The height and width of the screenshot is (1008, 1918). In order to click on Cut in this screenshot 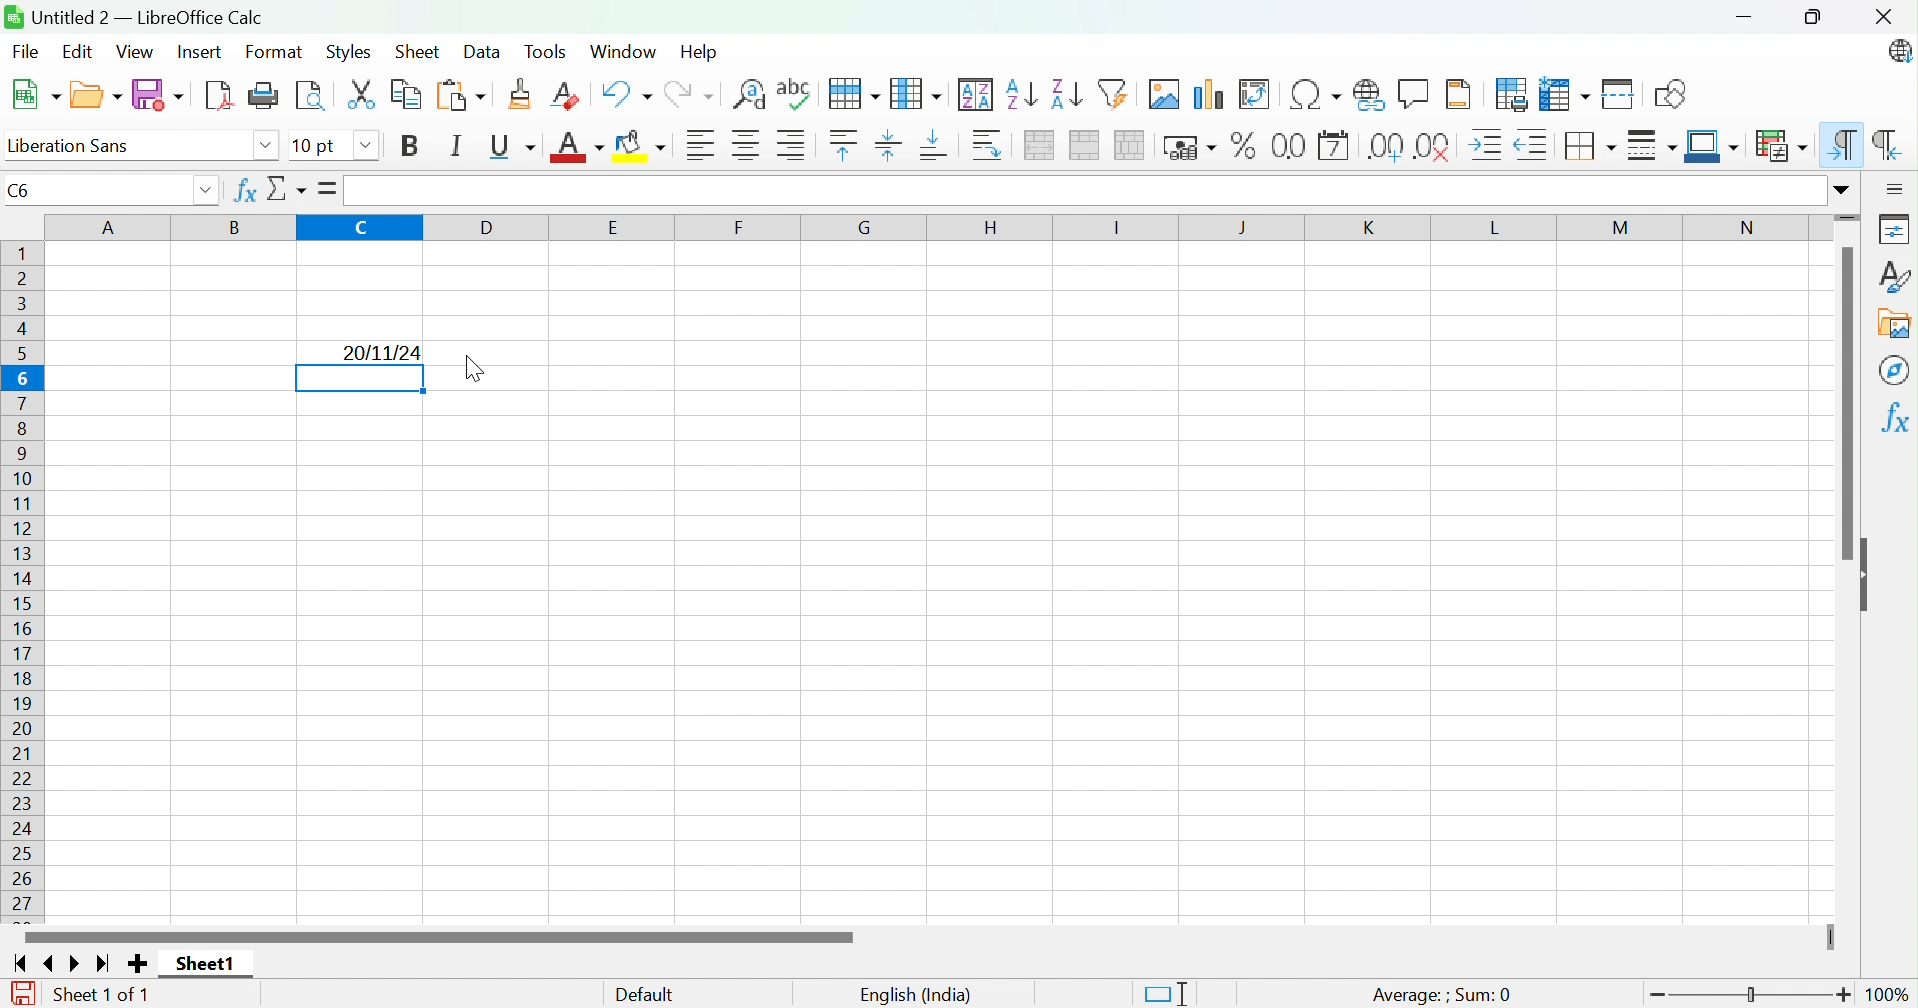, I will do `click(363, 95)`.